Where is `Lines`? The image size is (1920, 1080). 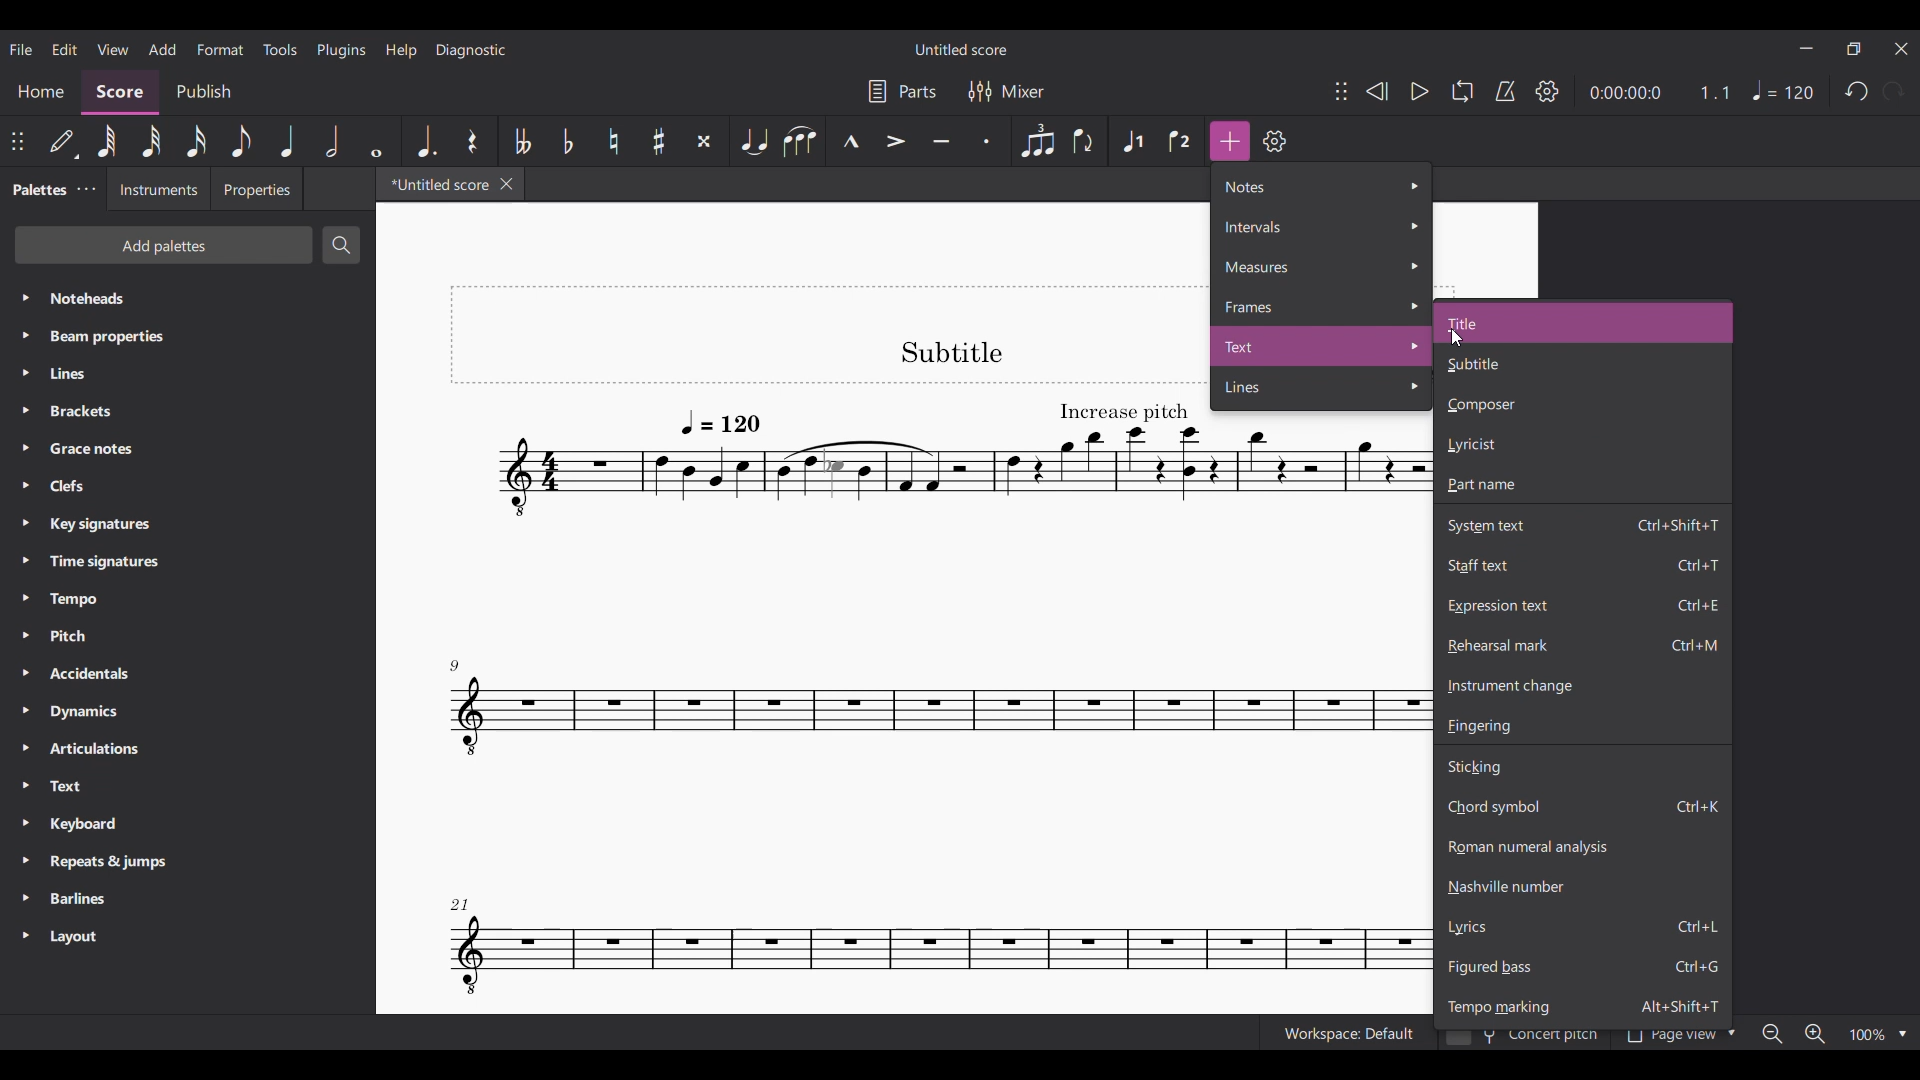
Lines is located at coordinates (188, 373).